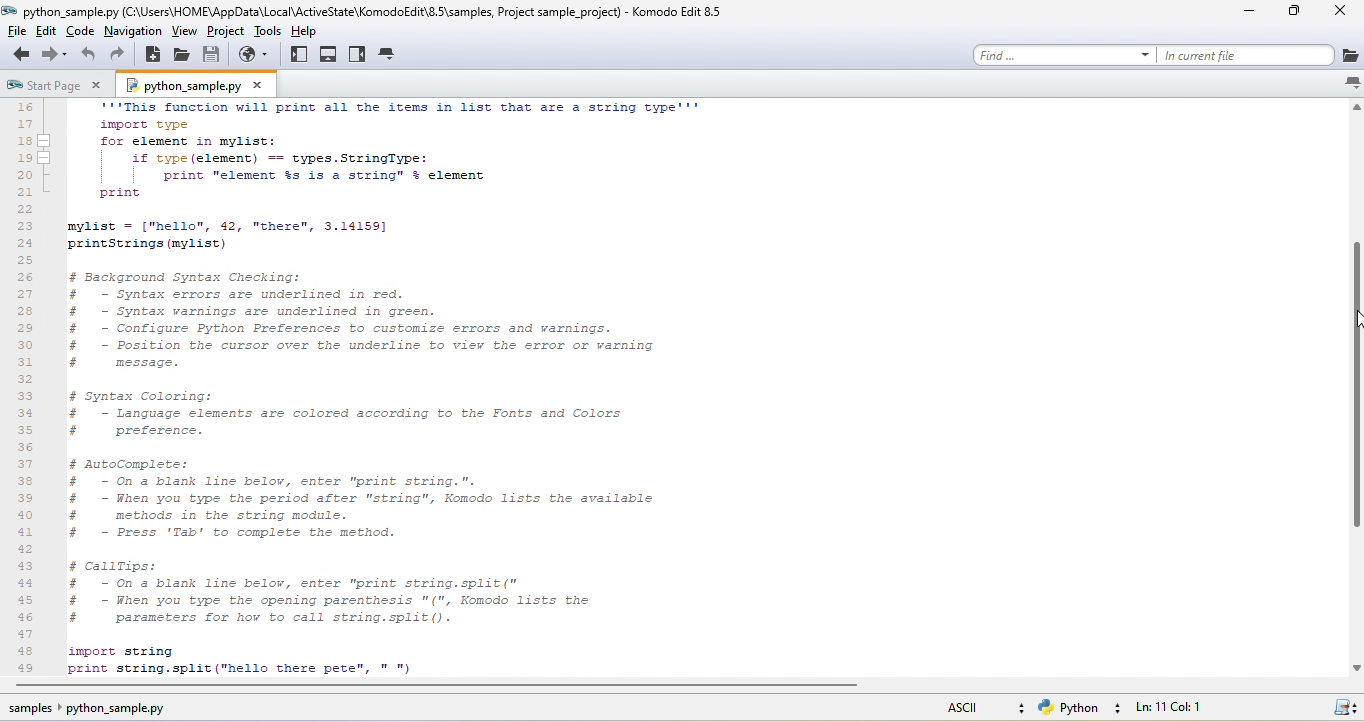 The width and height of the screenshot is (1364, 722). Describe the element at coordinates (1083, 708) in the screenshot. I see `python` at that location.